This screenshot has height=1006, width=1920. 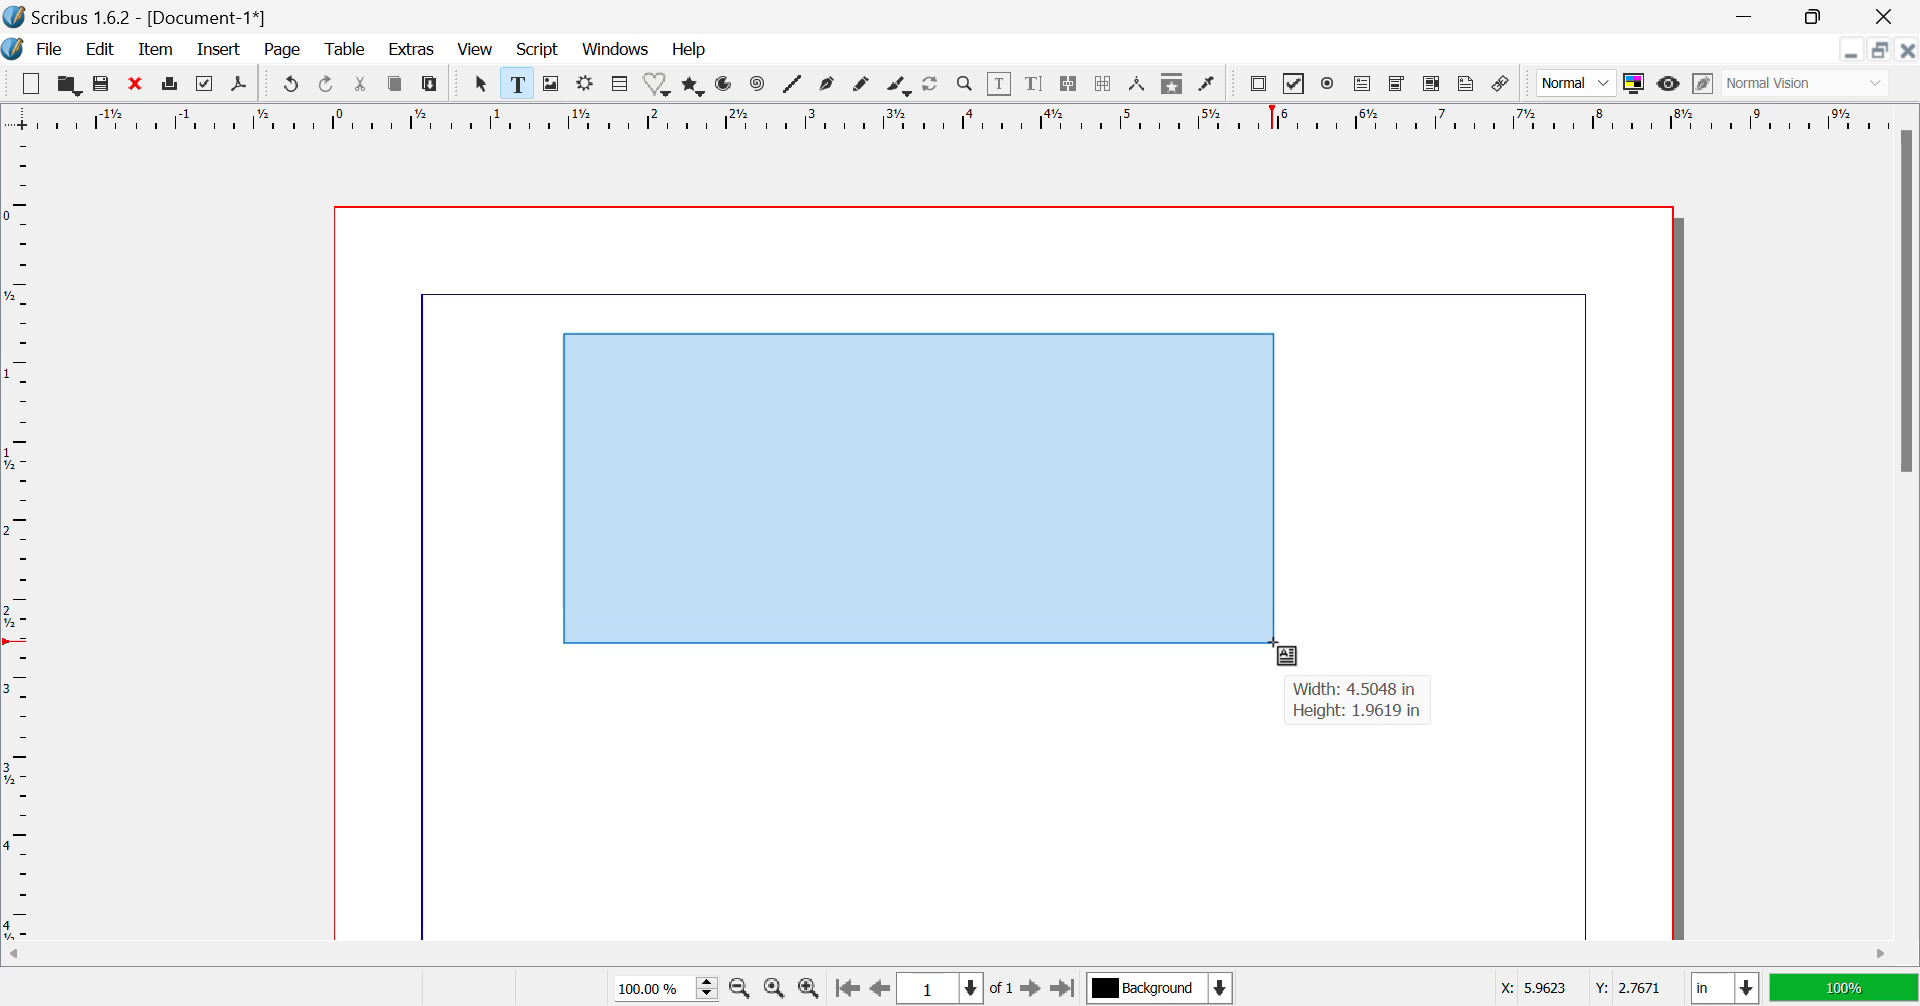 What do you see at coordinates (1280, 651) in the screenshot?
I see `Cursor` at bounding box center [1280, 651].